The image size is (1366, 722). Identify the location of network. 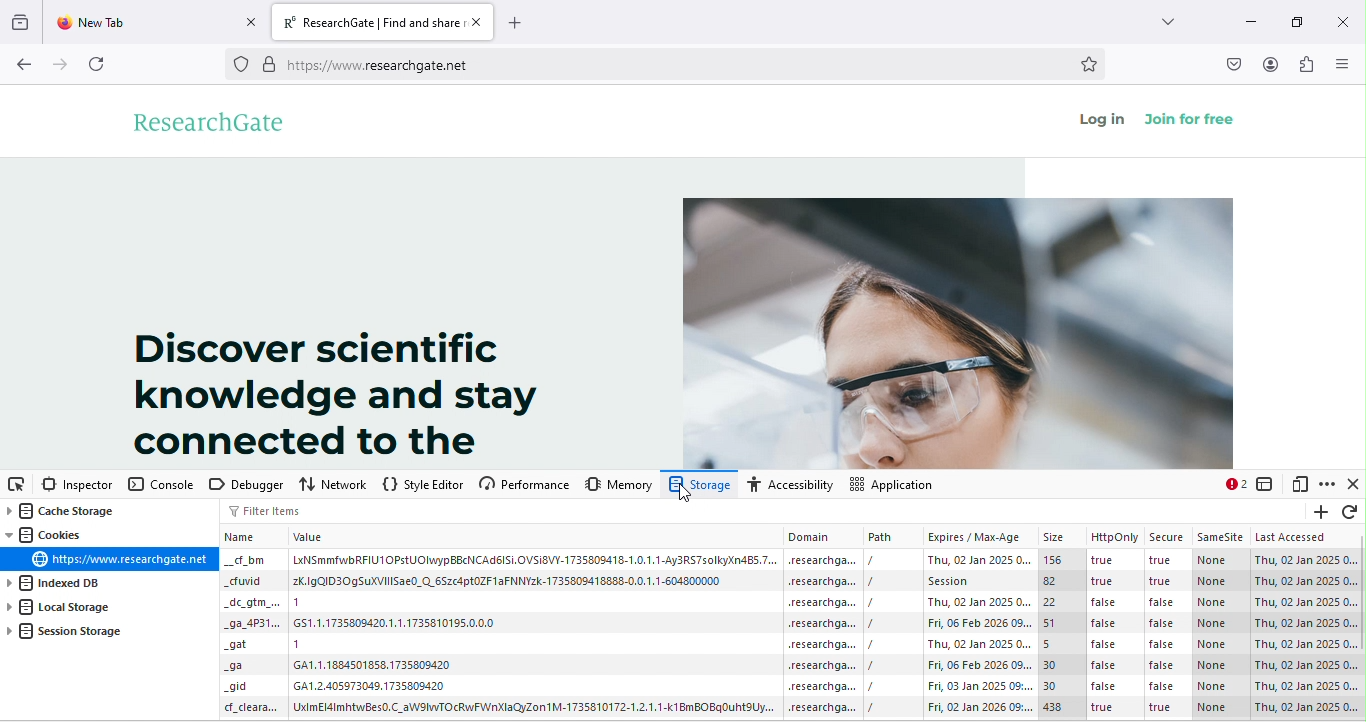
(328, 486).